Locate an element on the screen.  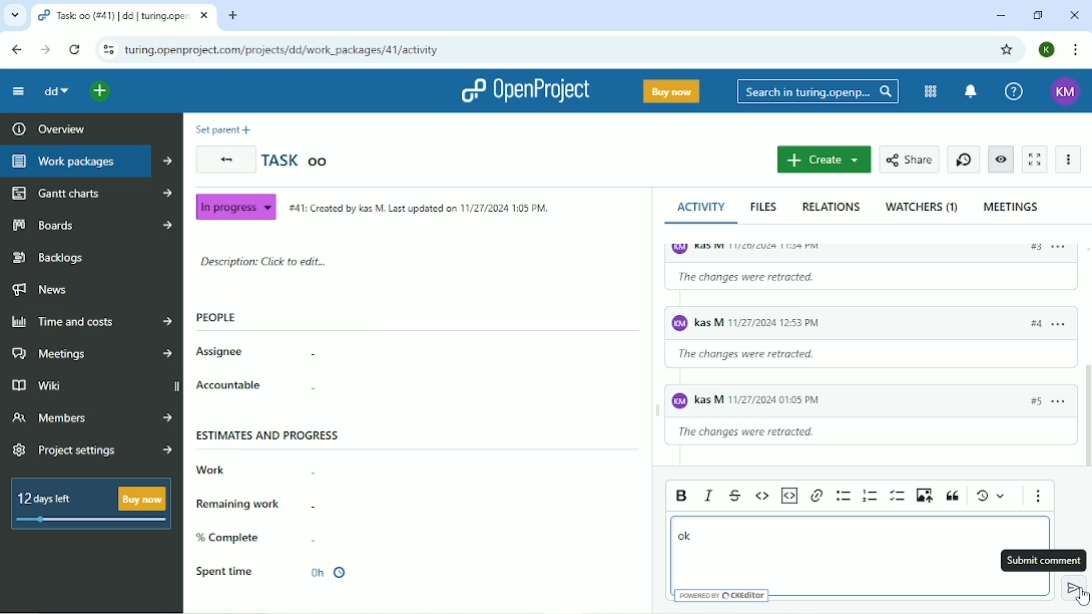
In progress is located at coordinates (235, 206).